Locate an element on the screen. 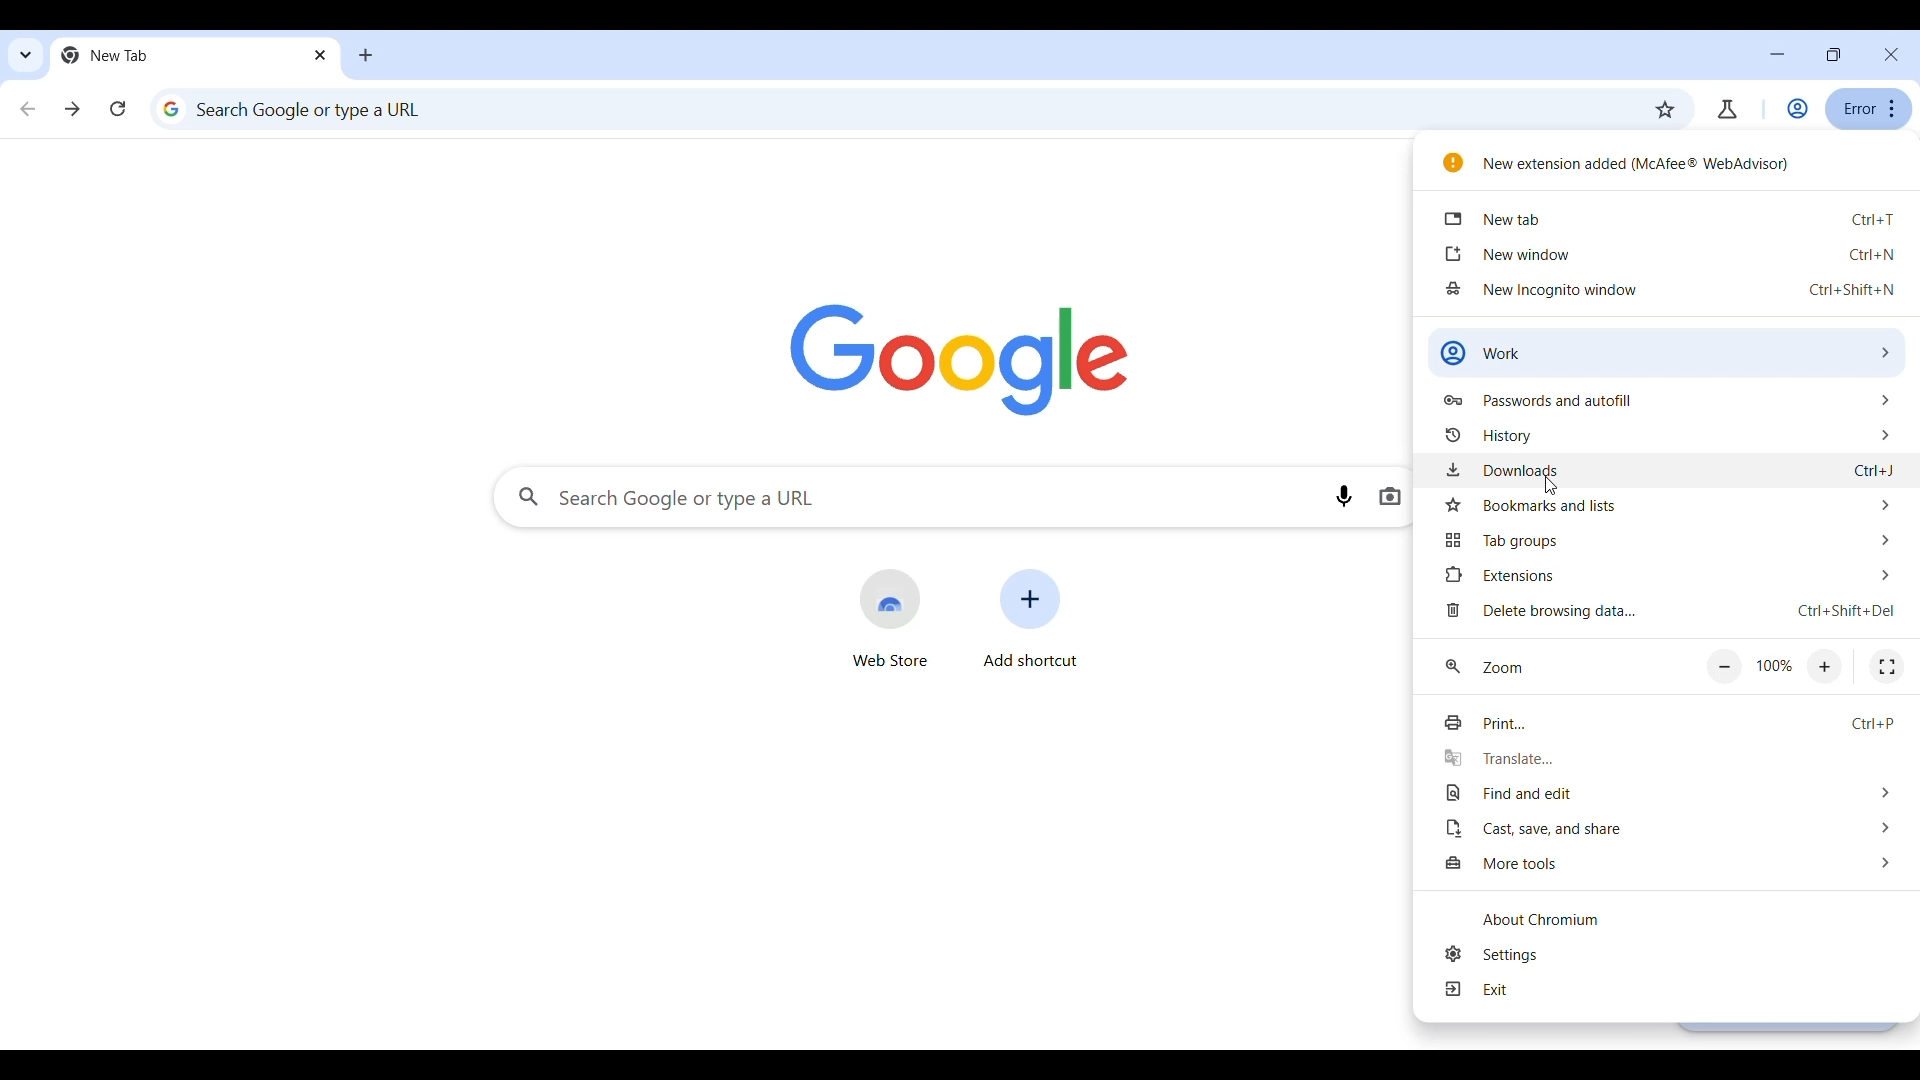  Web store is located at coordinates (890, 618).